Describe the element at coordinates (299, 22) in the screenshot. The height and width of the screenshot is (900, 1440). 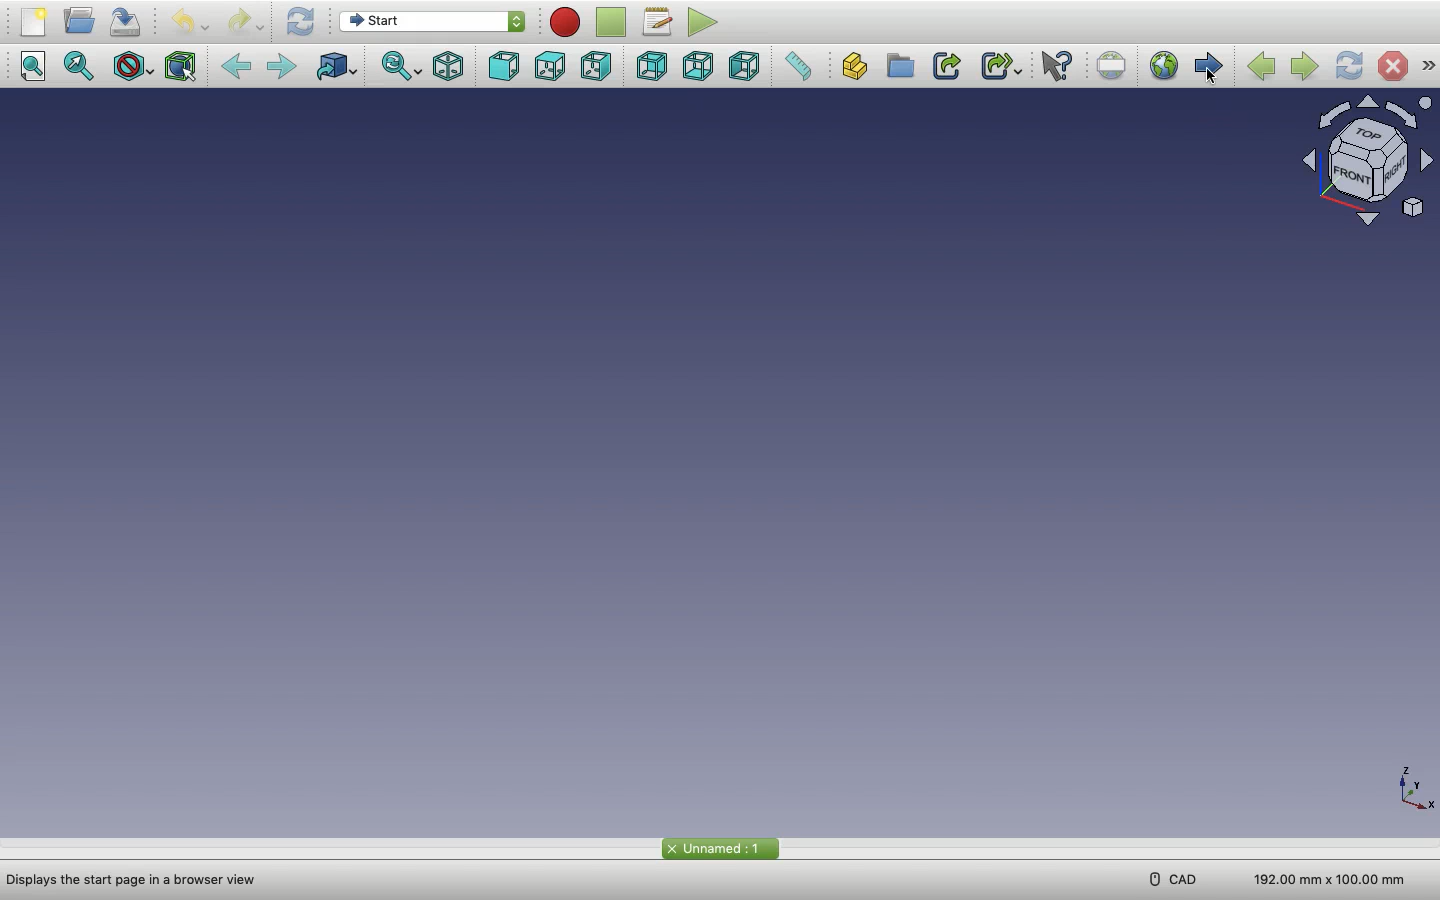
I see `Refresh` at that location.